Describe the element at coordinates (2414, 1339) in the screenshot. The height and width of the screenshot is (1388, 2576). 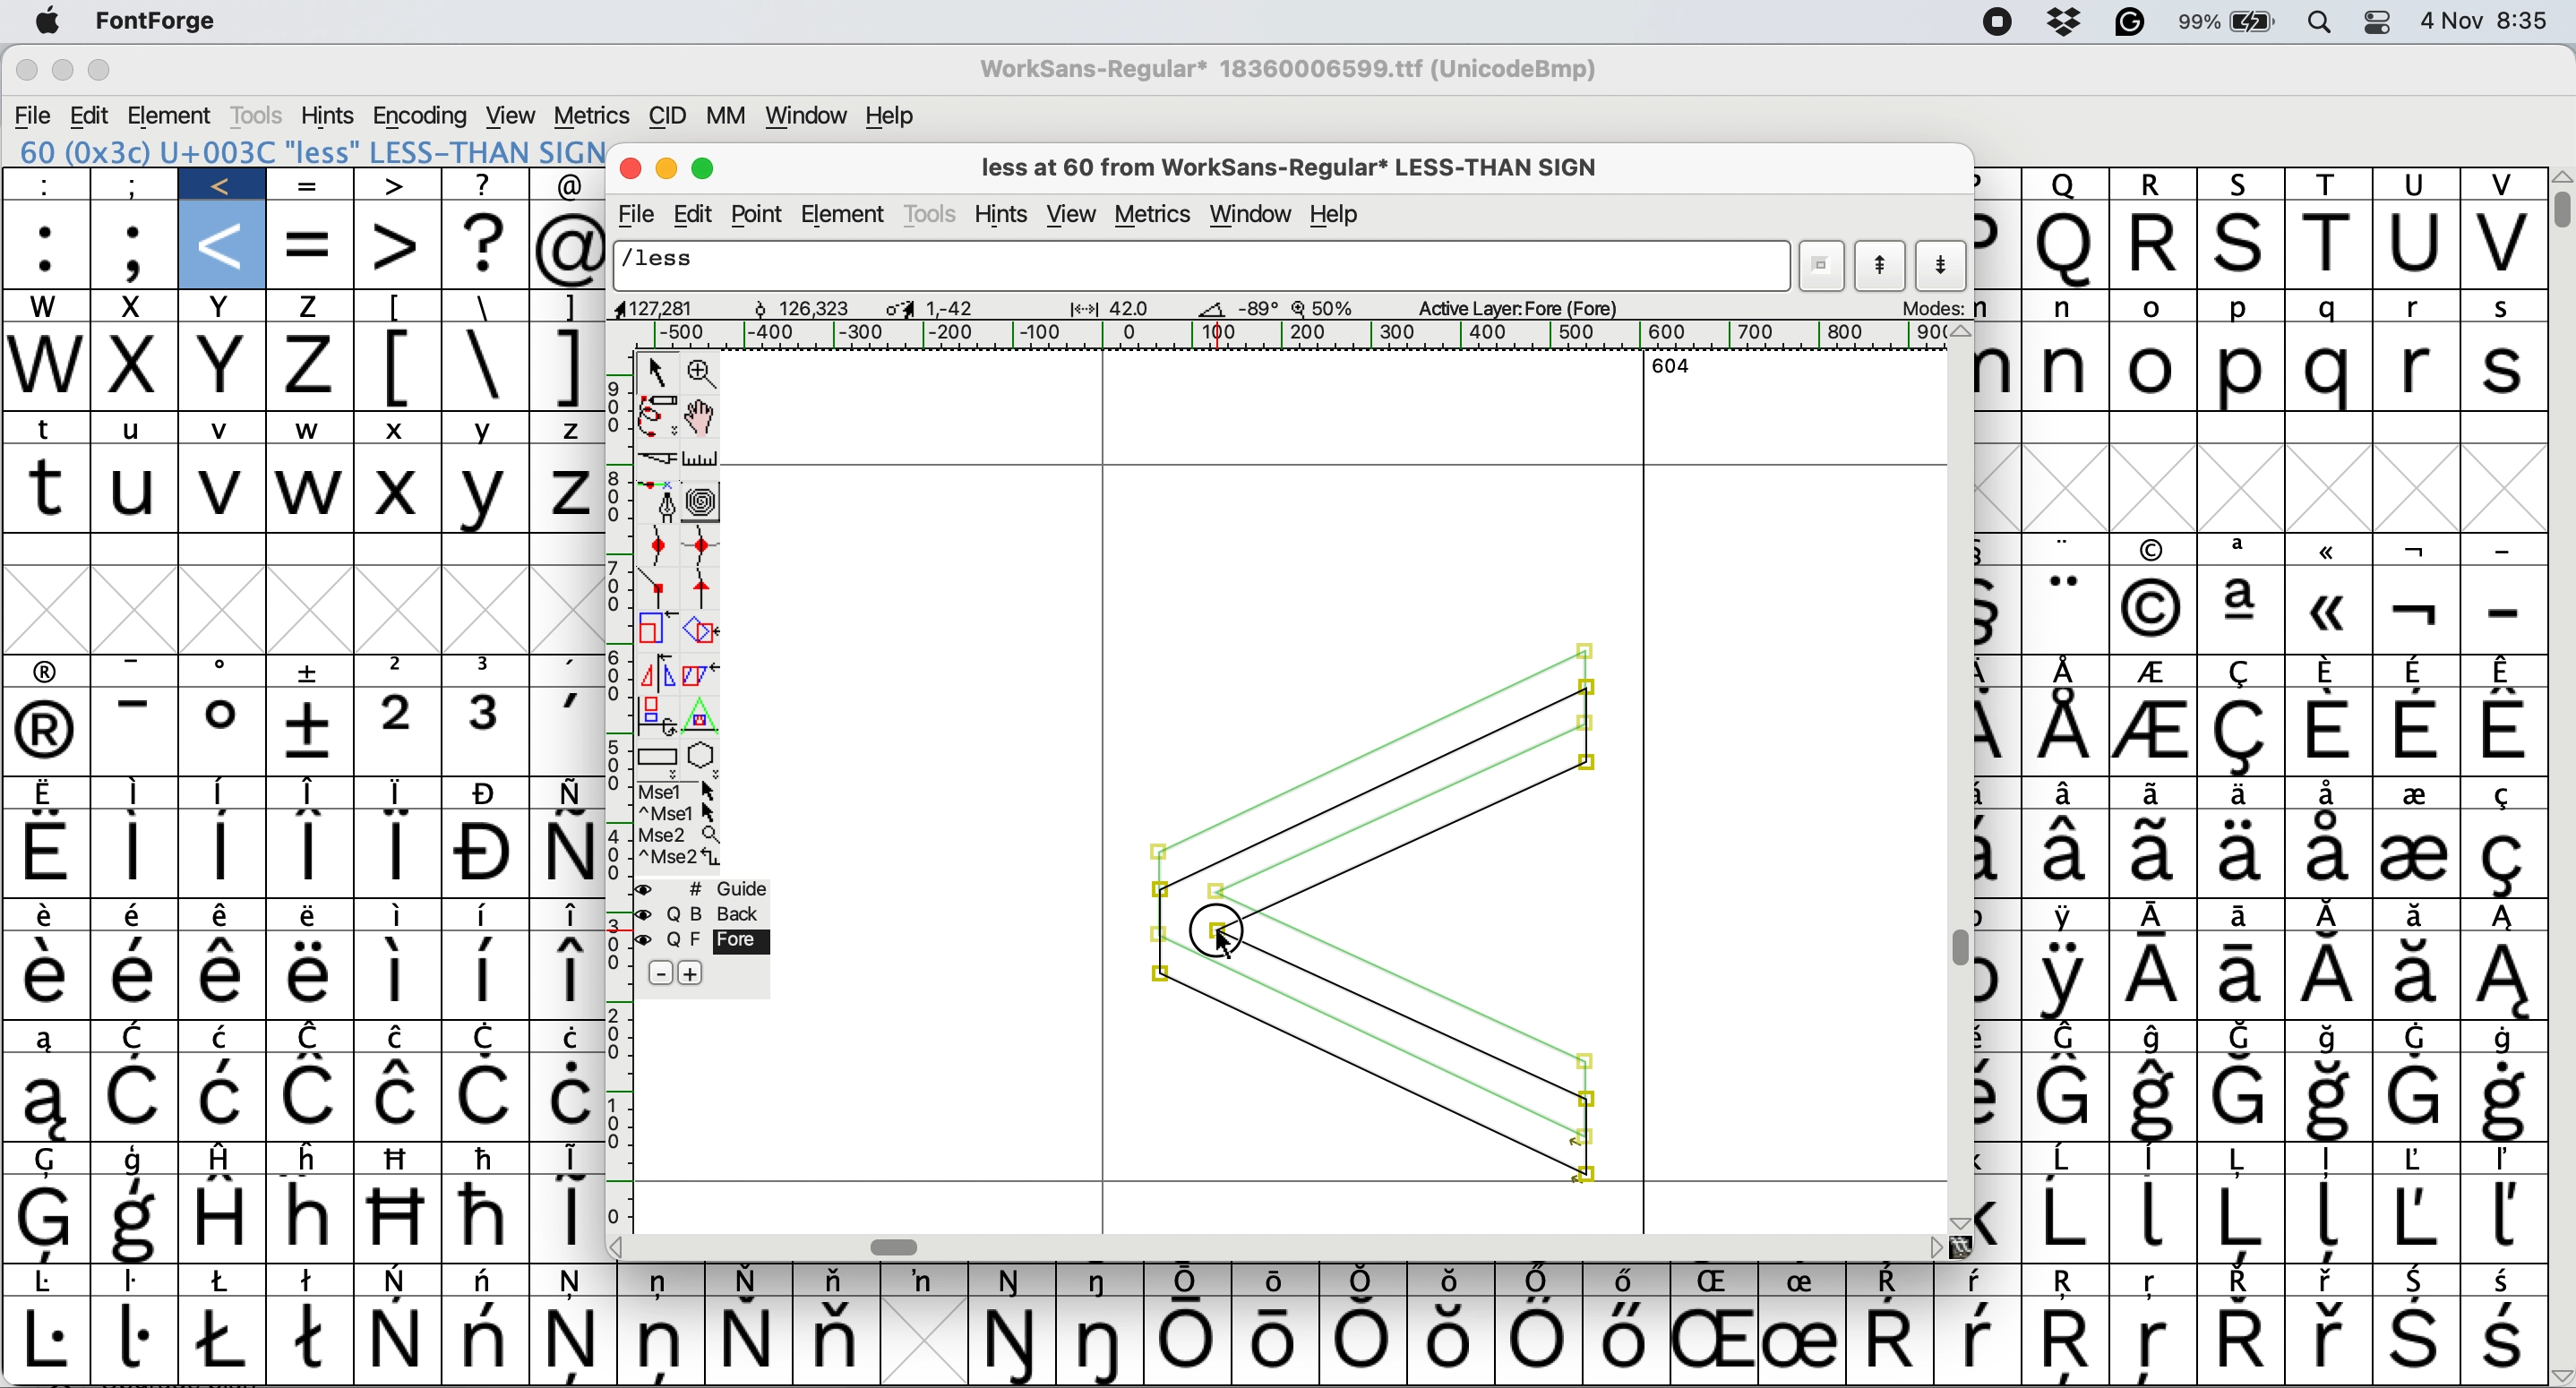
I see `Symbol` at that location.